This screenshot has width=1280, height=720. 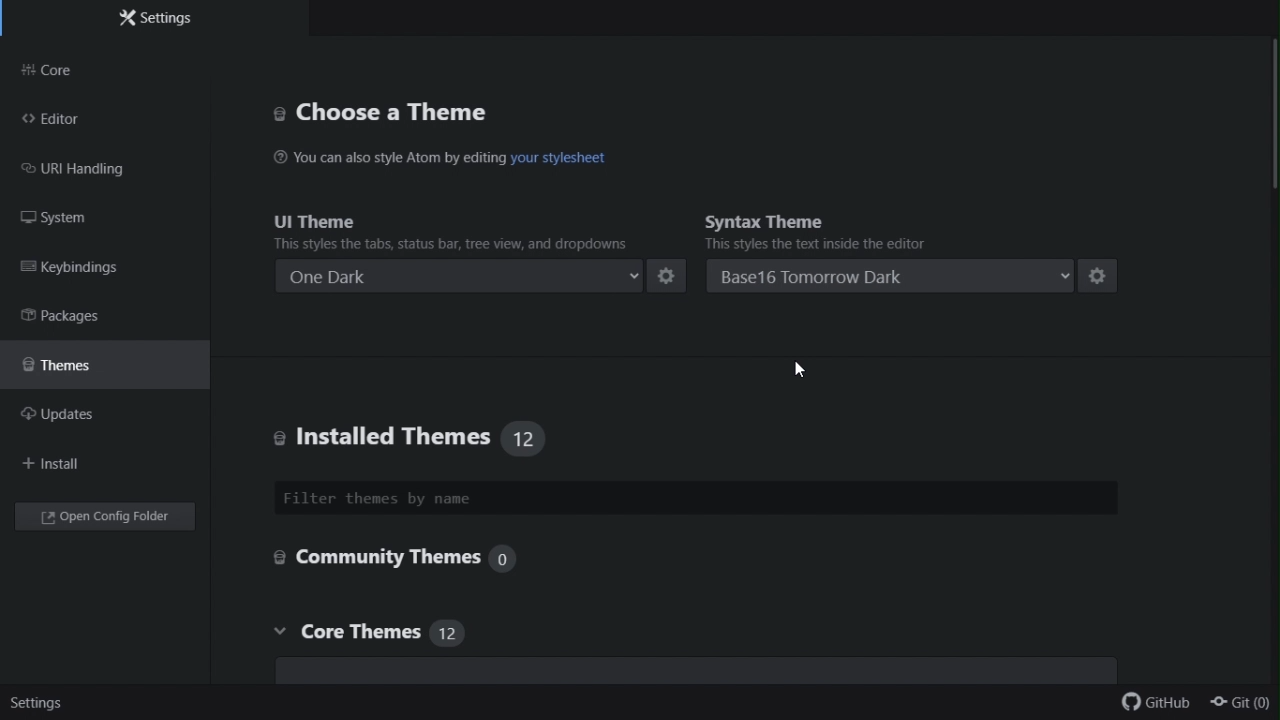 I want to click on Themes, so click(x=76, y=371).